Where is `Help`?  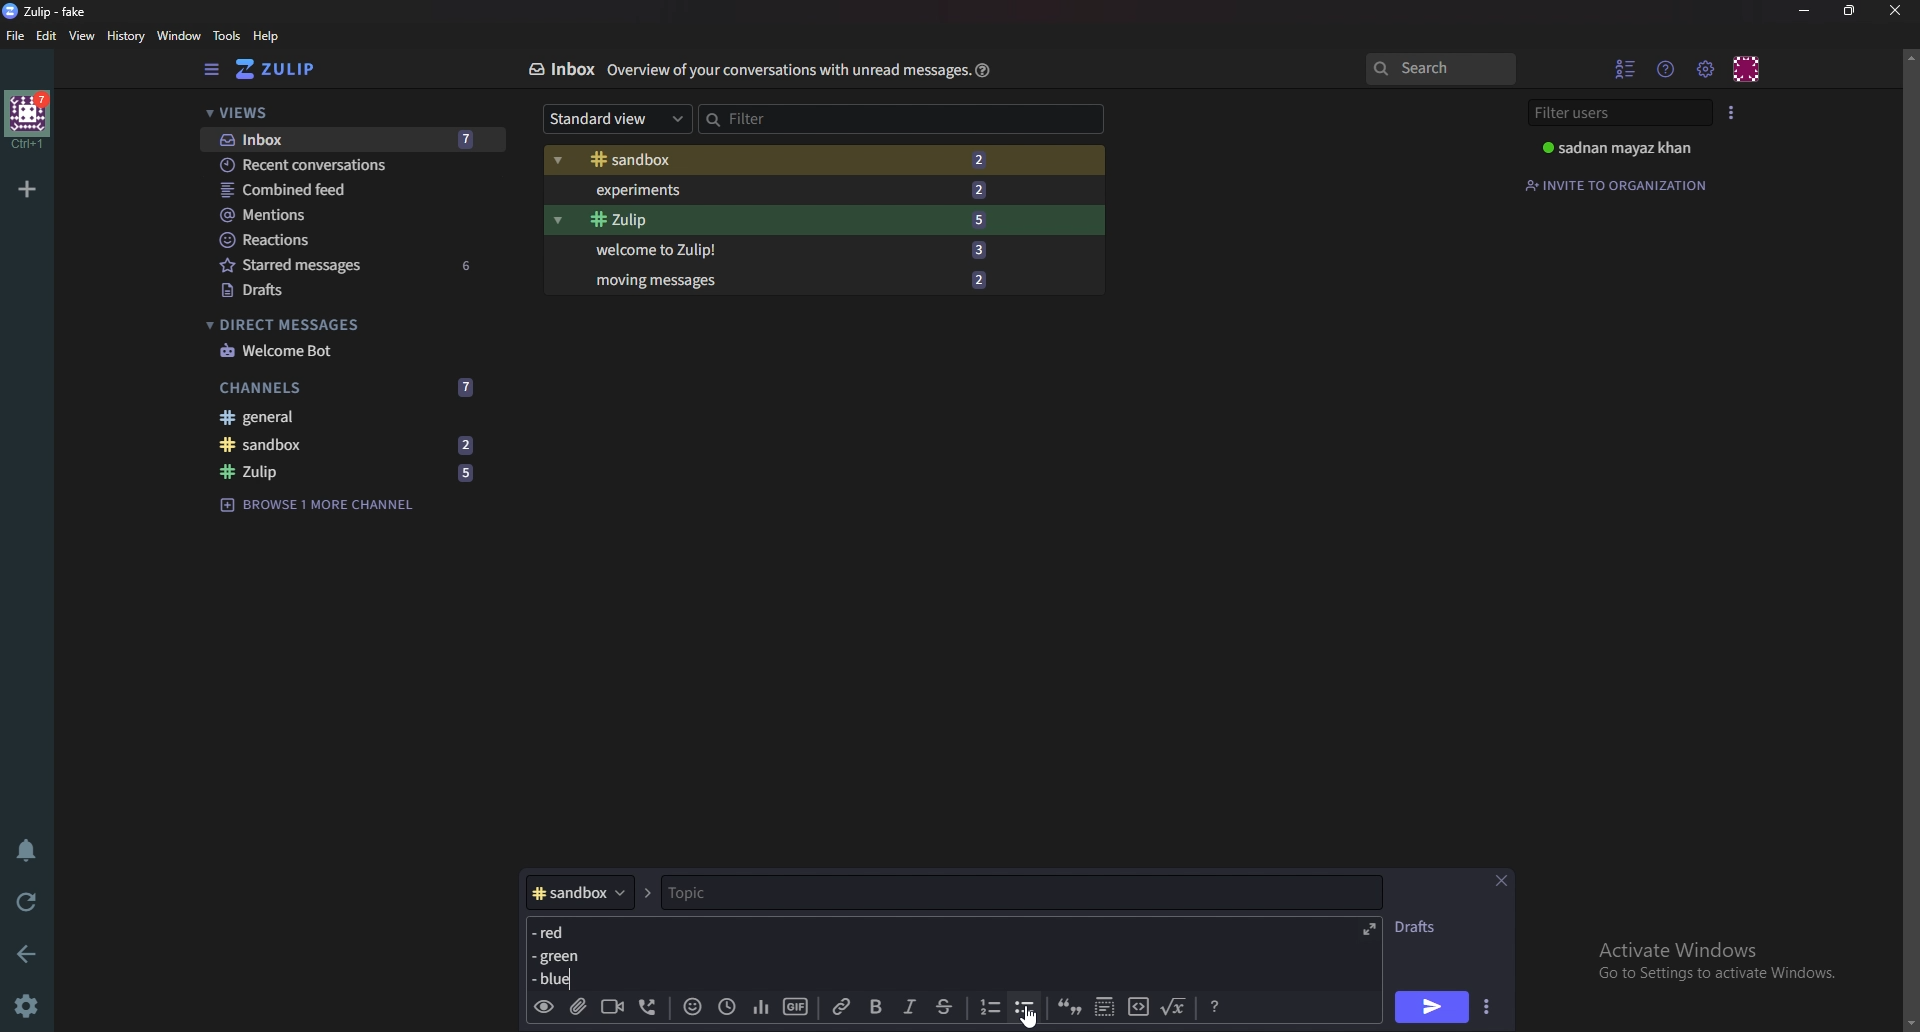 Help is located at coordinates (984, 69).